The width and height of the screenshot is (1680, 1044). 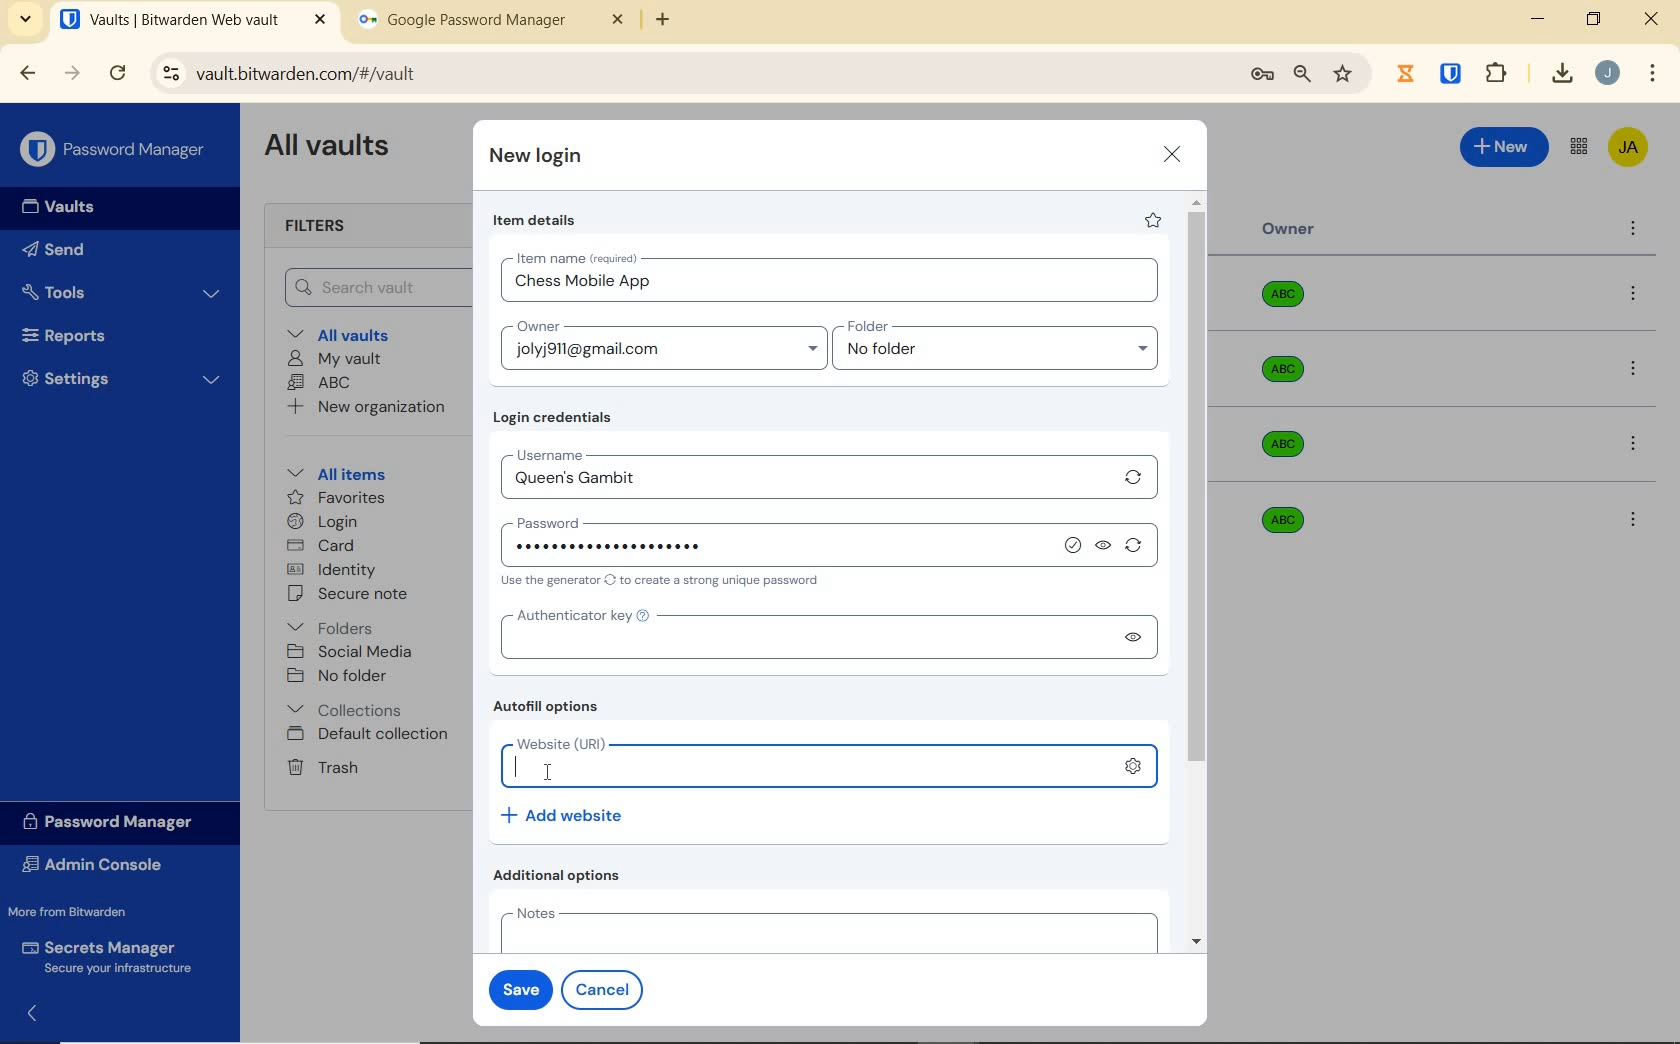 I want to click on minimize, so click(x=1537, y=19).